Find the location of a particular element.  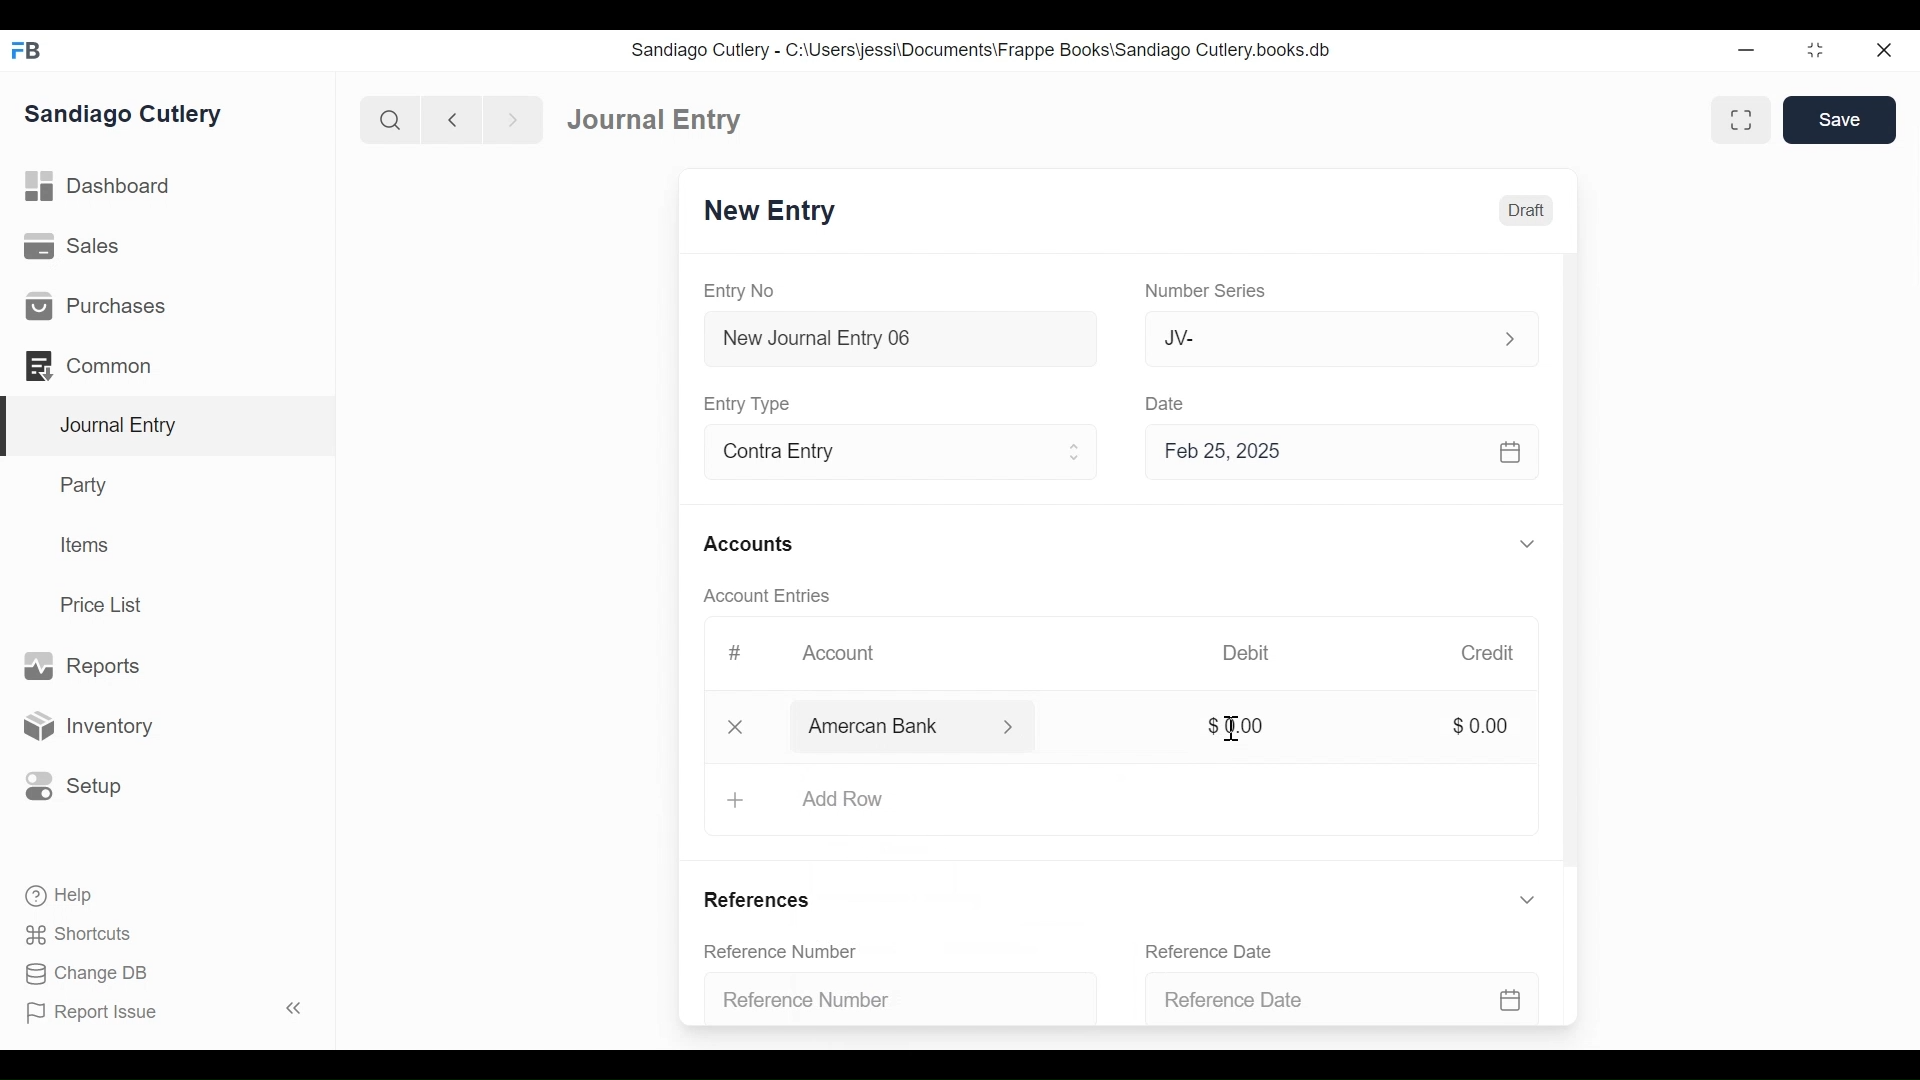

Expand is located at coordinates (1075, 452).